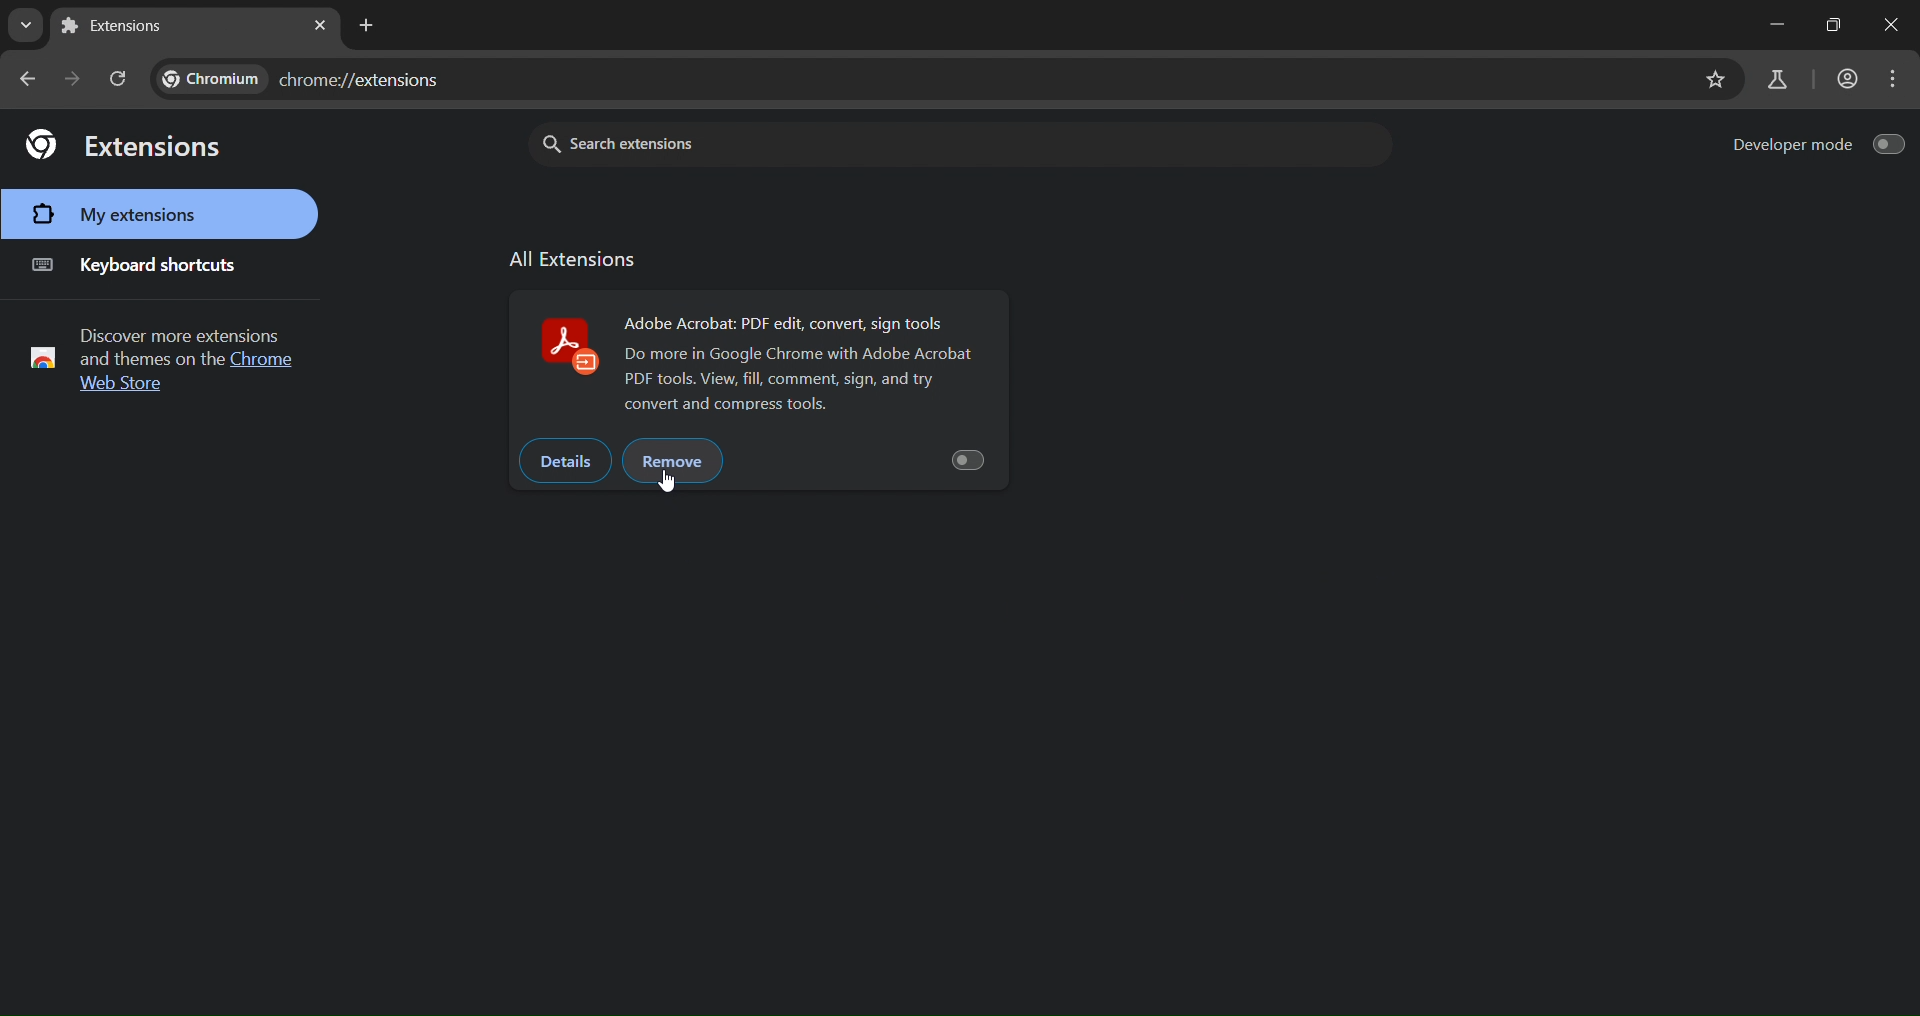 Image resolution: width=1920 pixels, height=1016 pixels. What do you see at coordinates (968, 463) in the screenshot?
I see `button` at bounding box center [968, 463].